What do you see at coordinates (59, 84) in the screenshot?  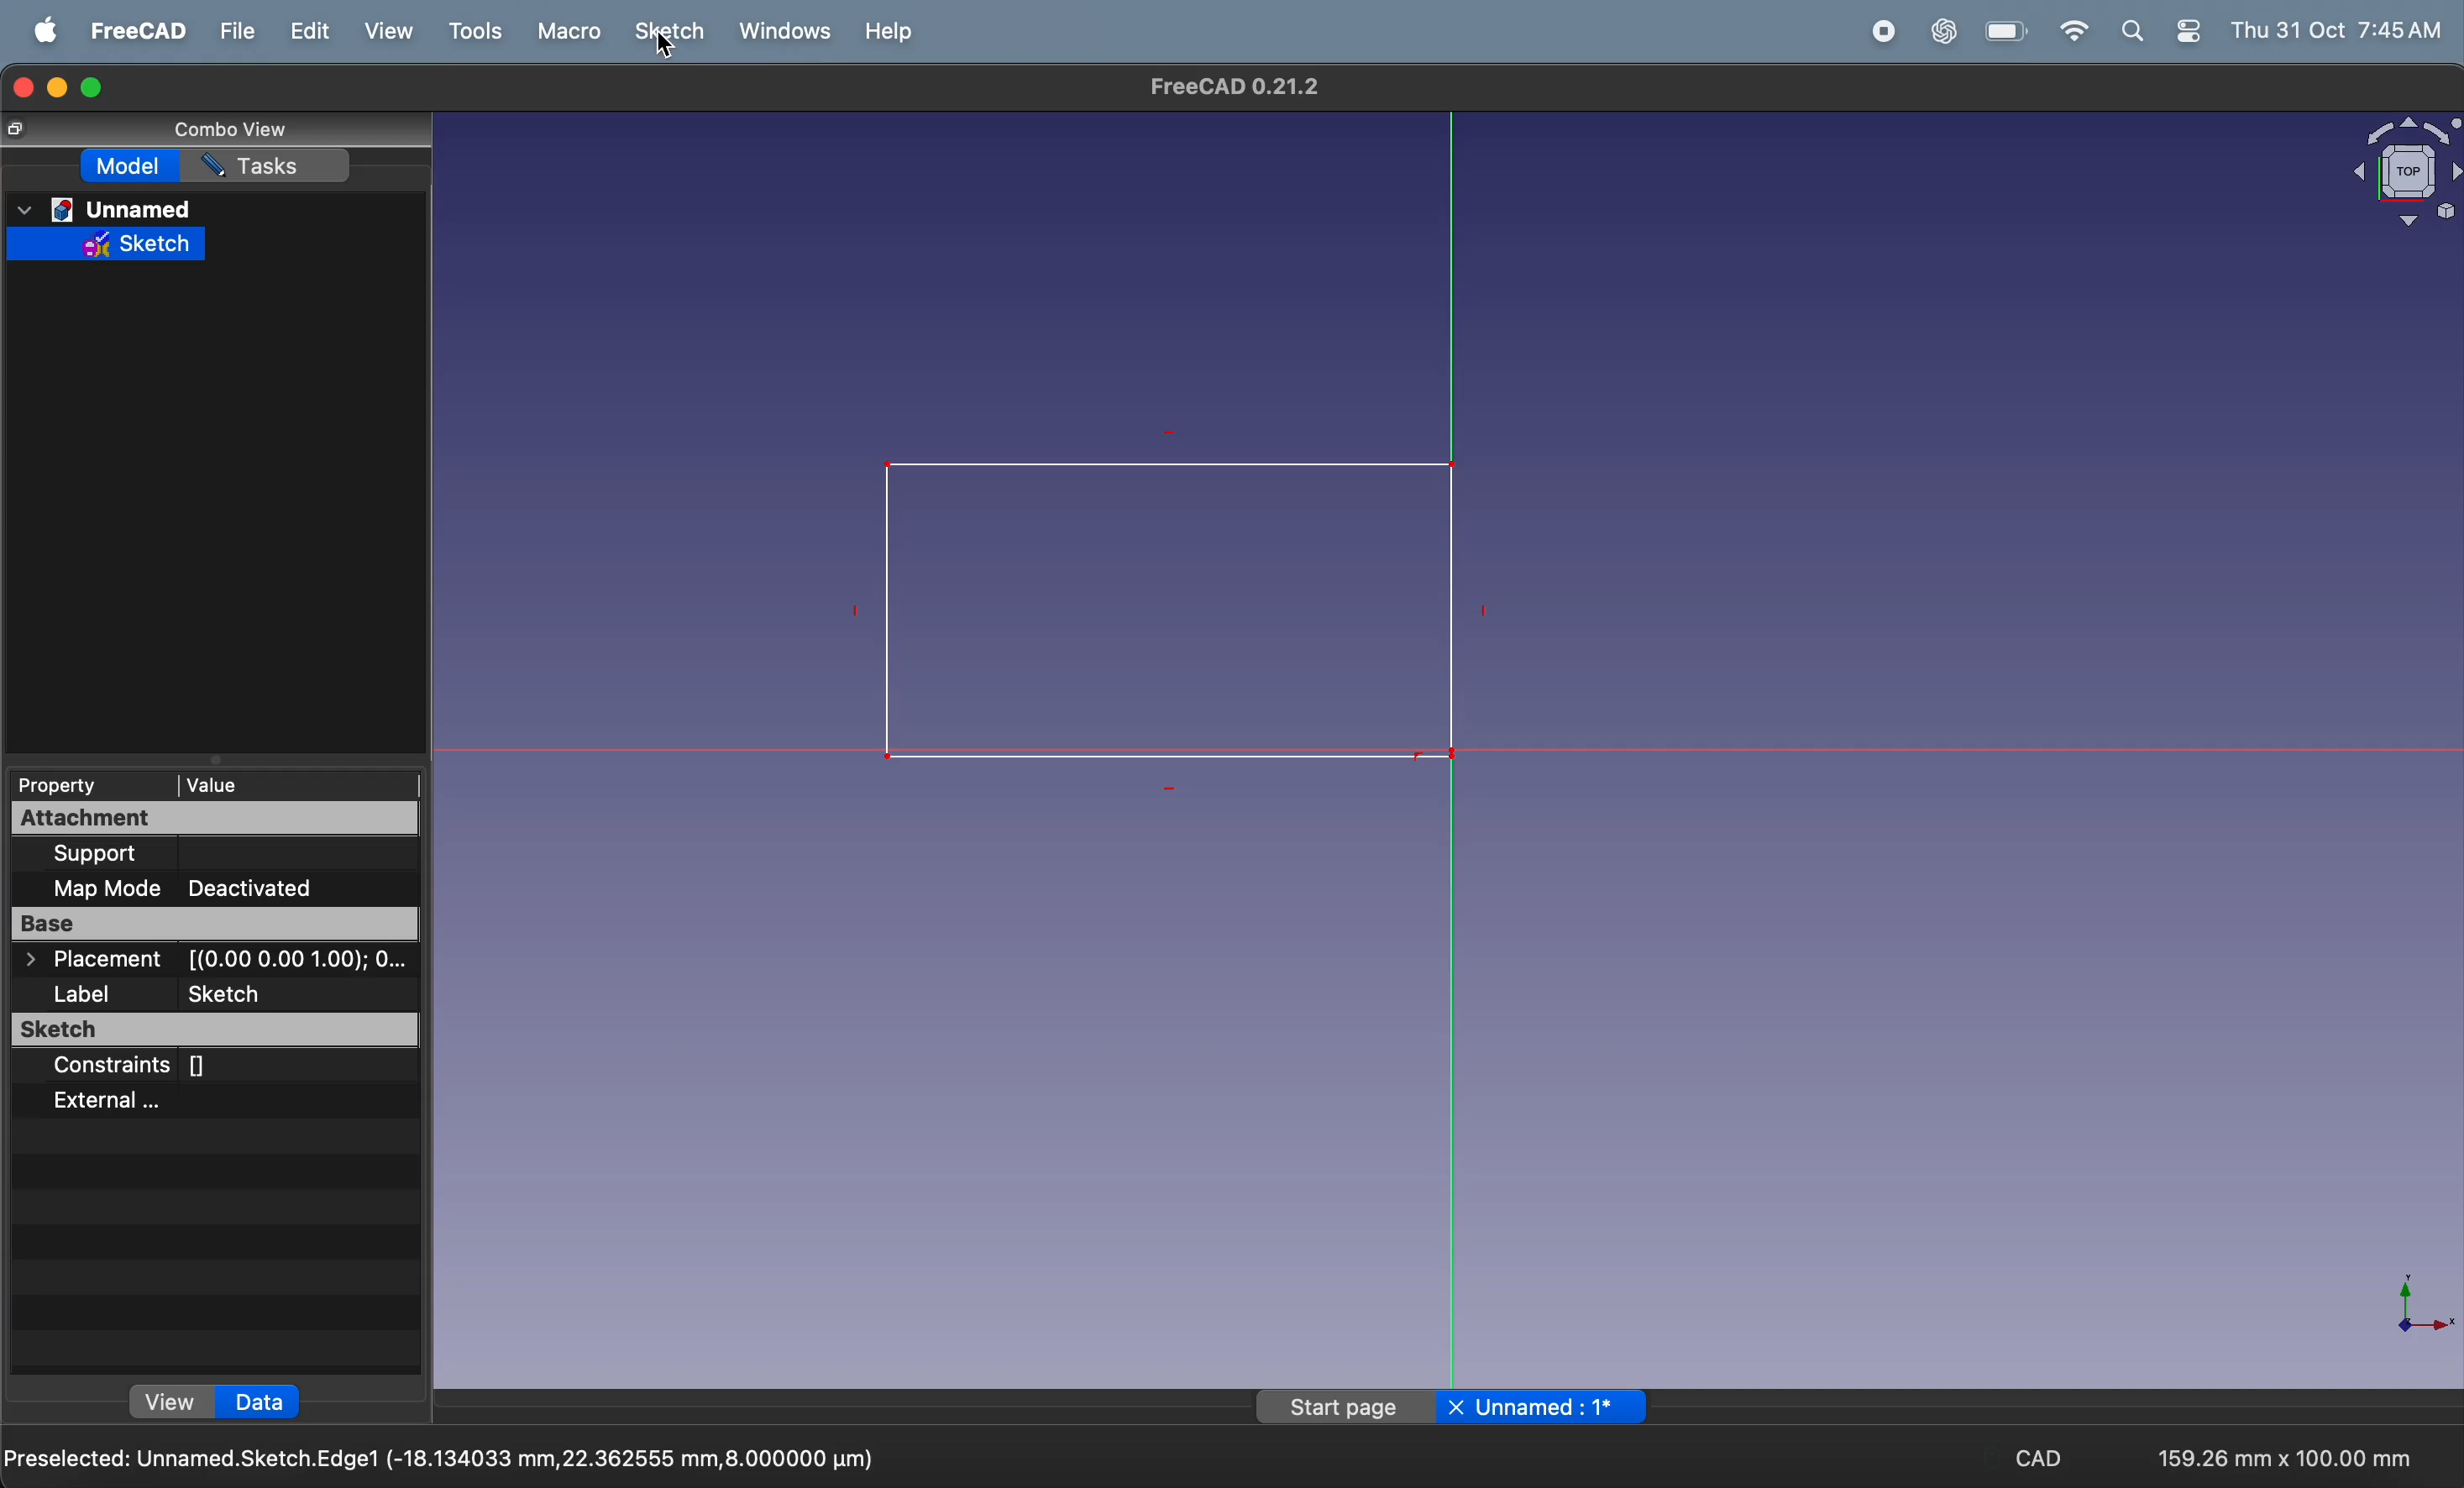 I see `minimize` at bounding box center [59, 84].